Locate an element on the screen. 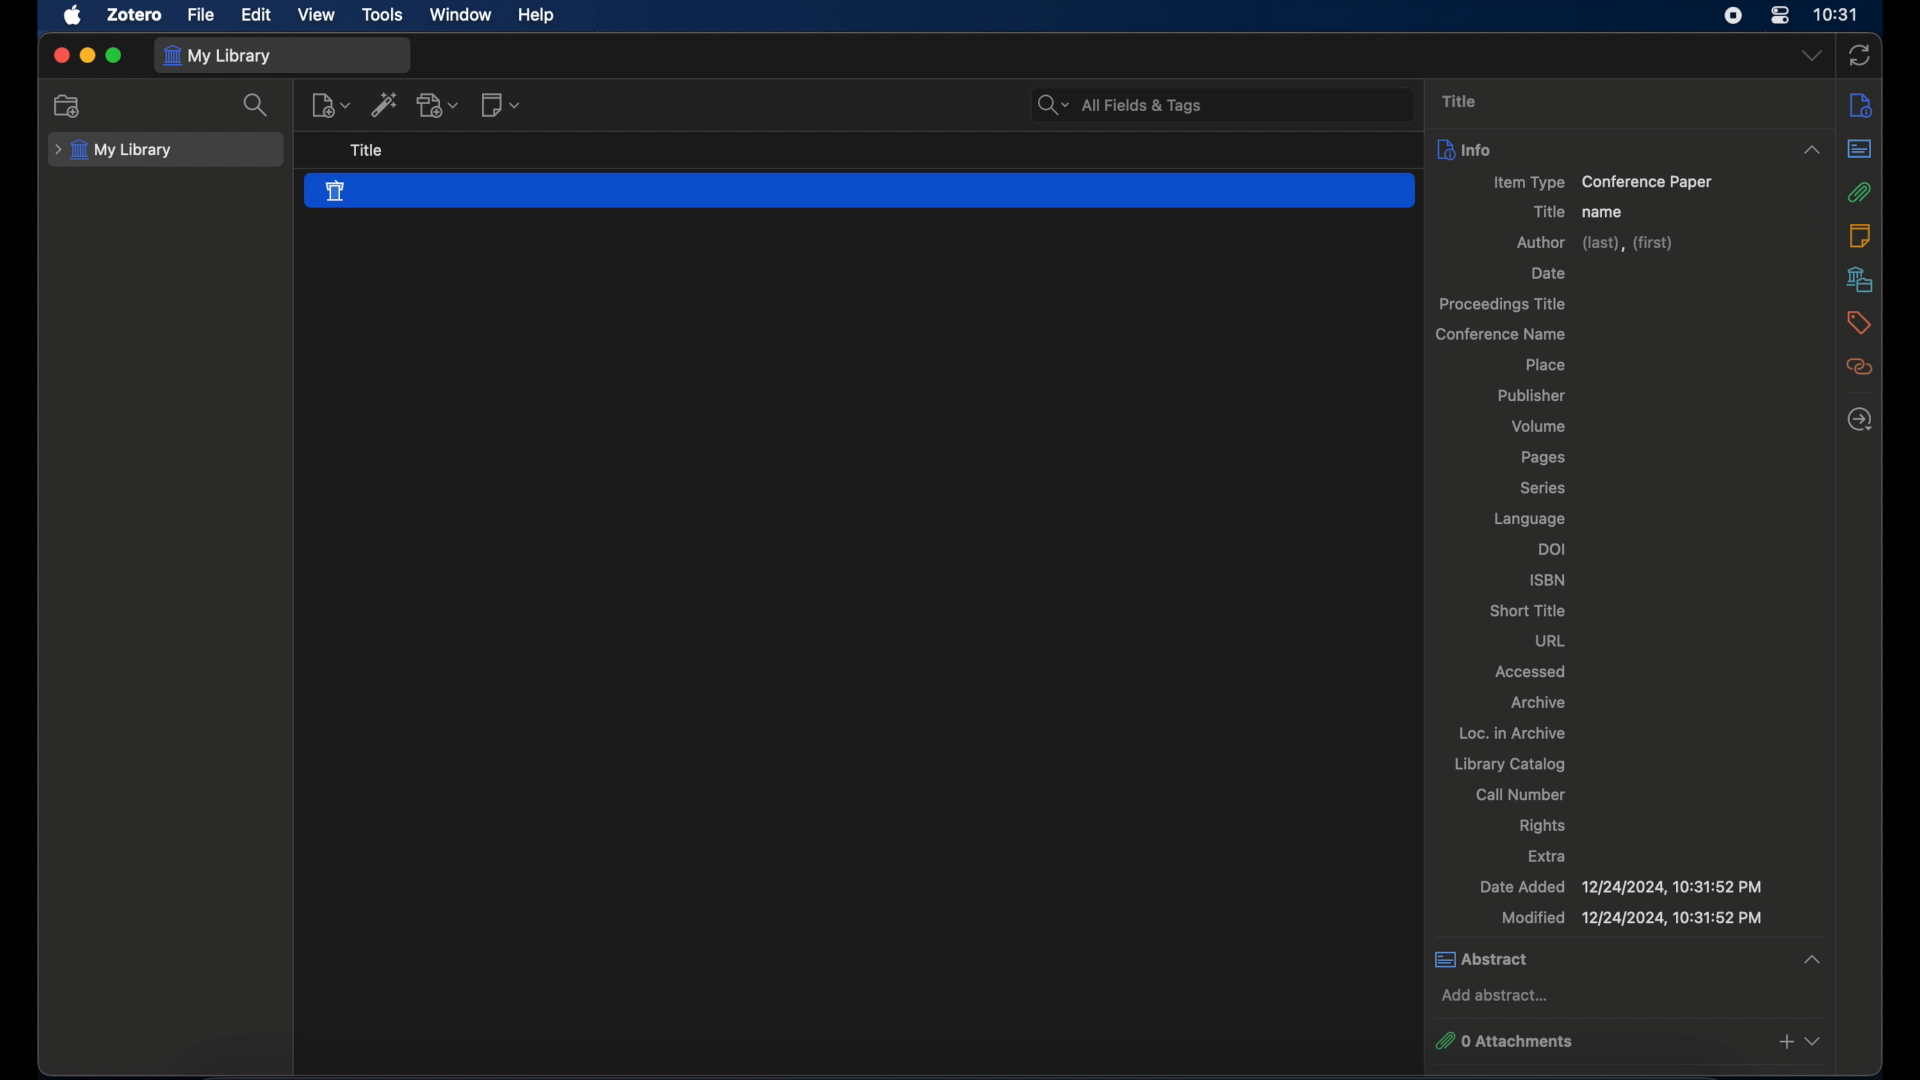 The image size is (1920, 1080). publisher is located at coordinates (1532, 395).